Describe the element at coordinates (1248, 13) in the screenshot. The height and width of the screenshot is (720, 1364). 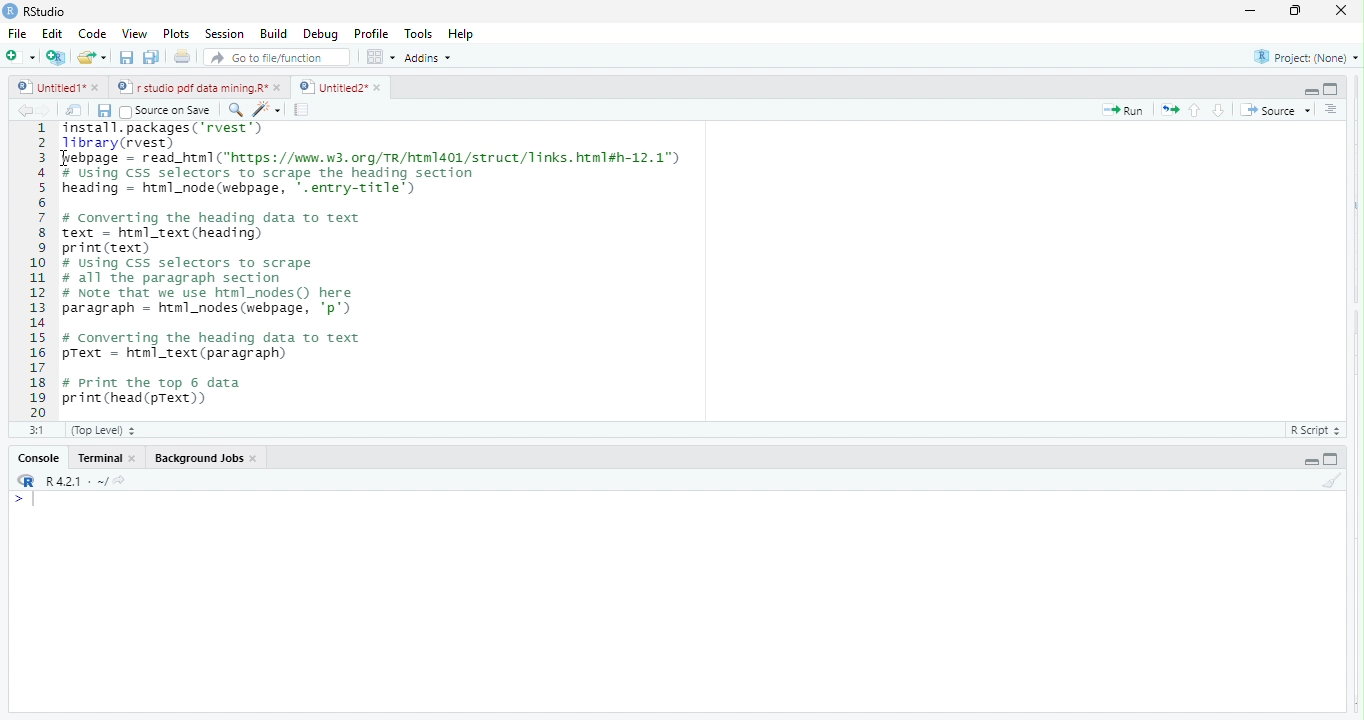
I see `maximize` at that location.